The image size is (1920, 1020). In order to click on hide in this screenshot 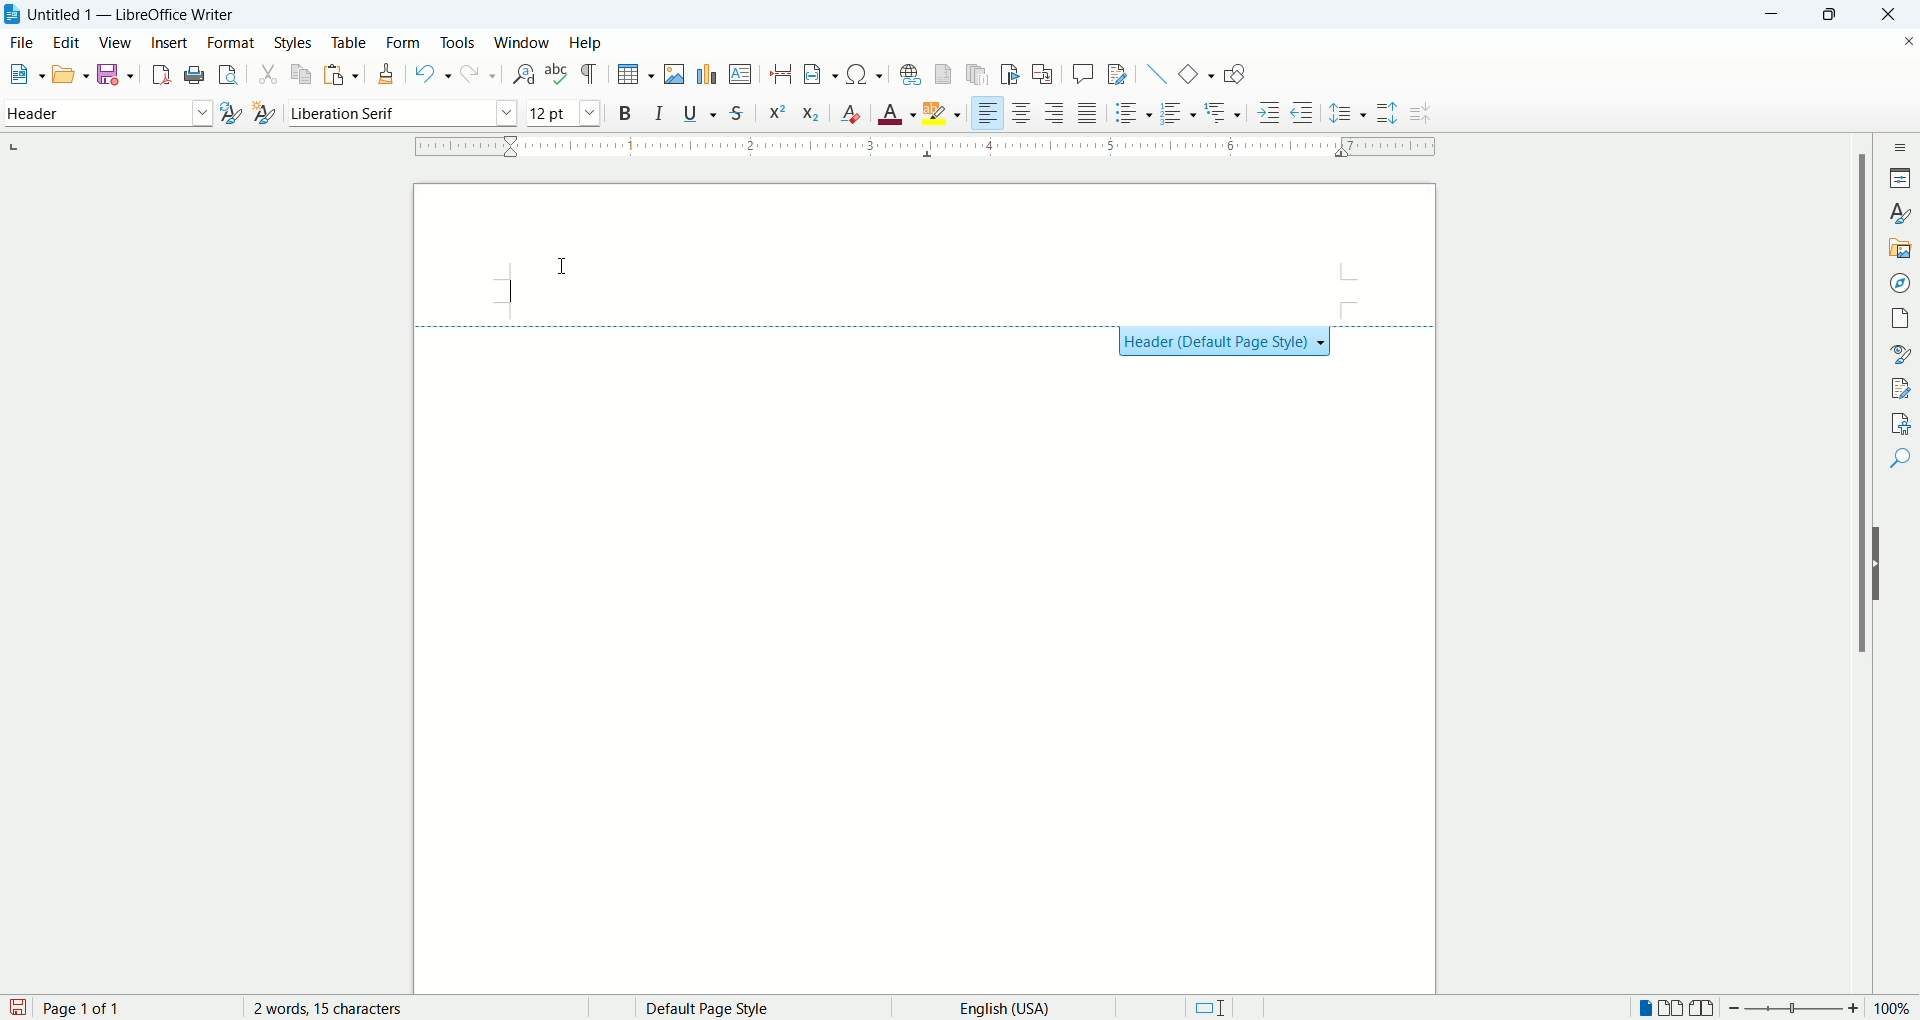, I will do `click(1882, 569)`.